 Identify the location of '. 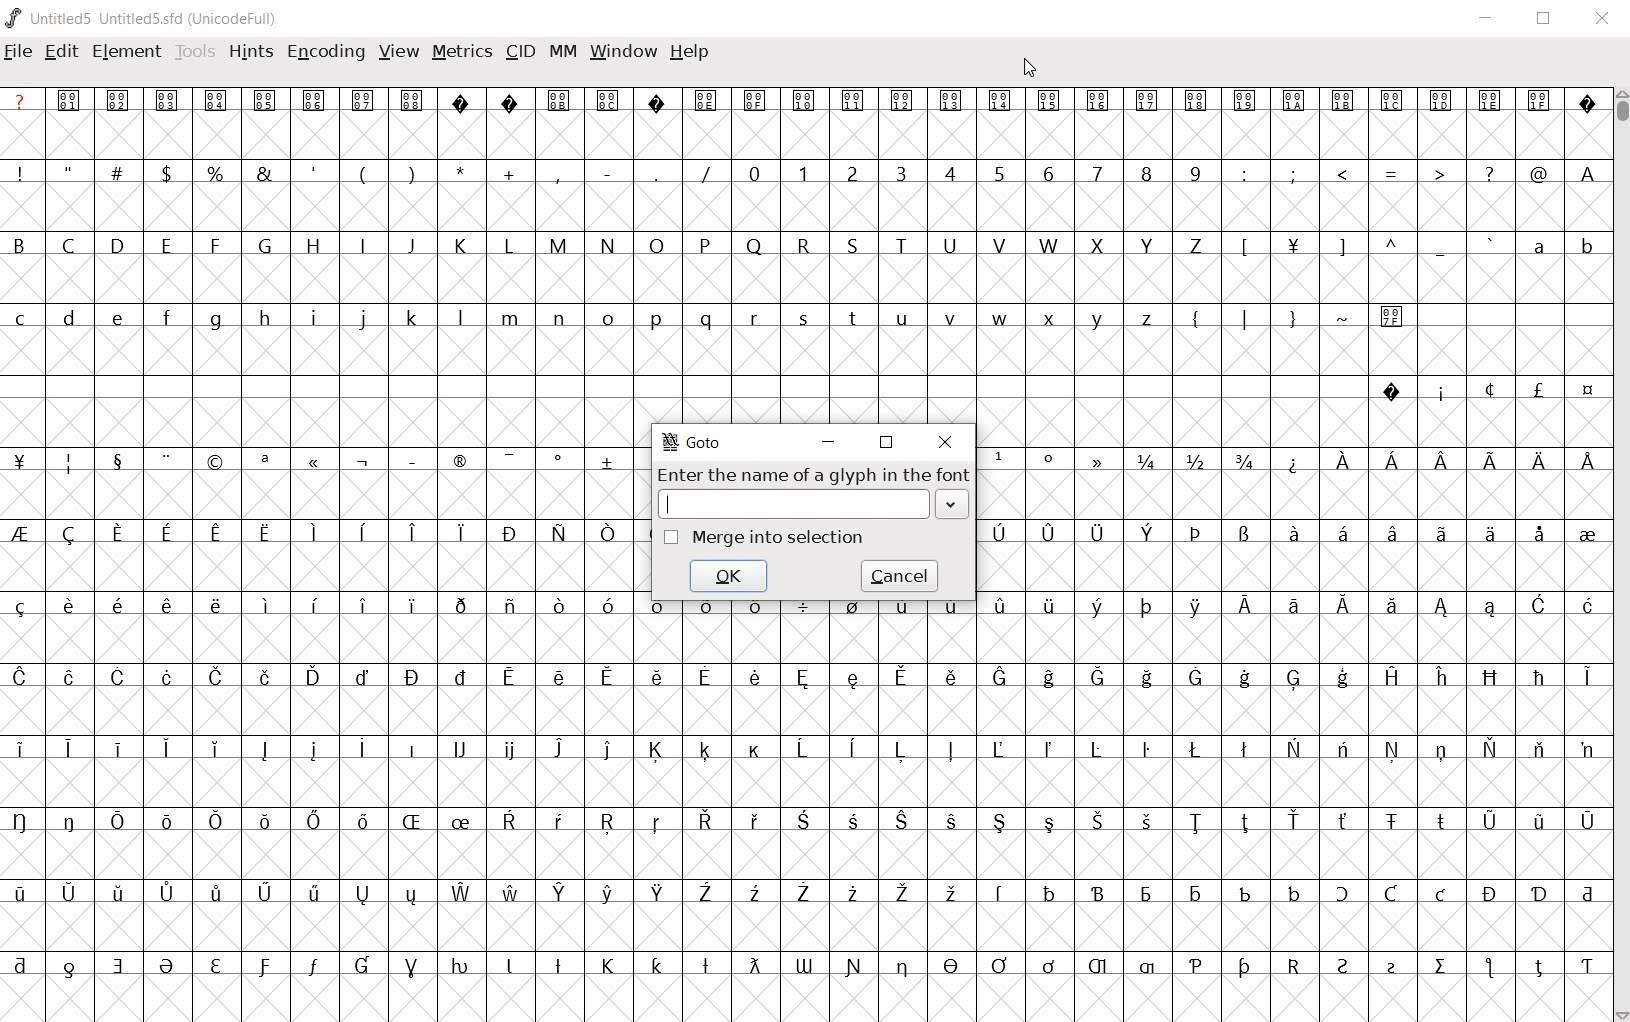
(315, 174).